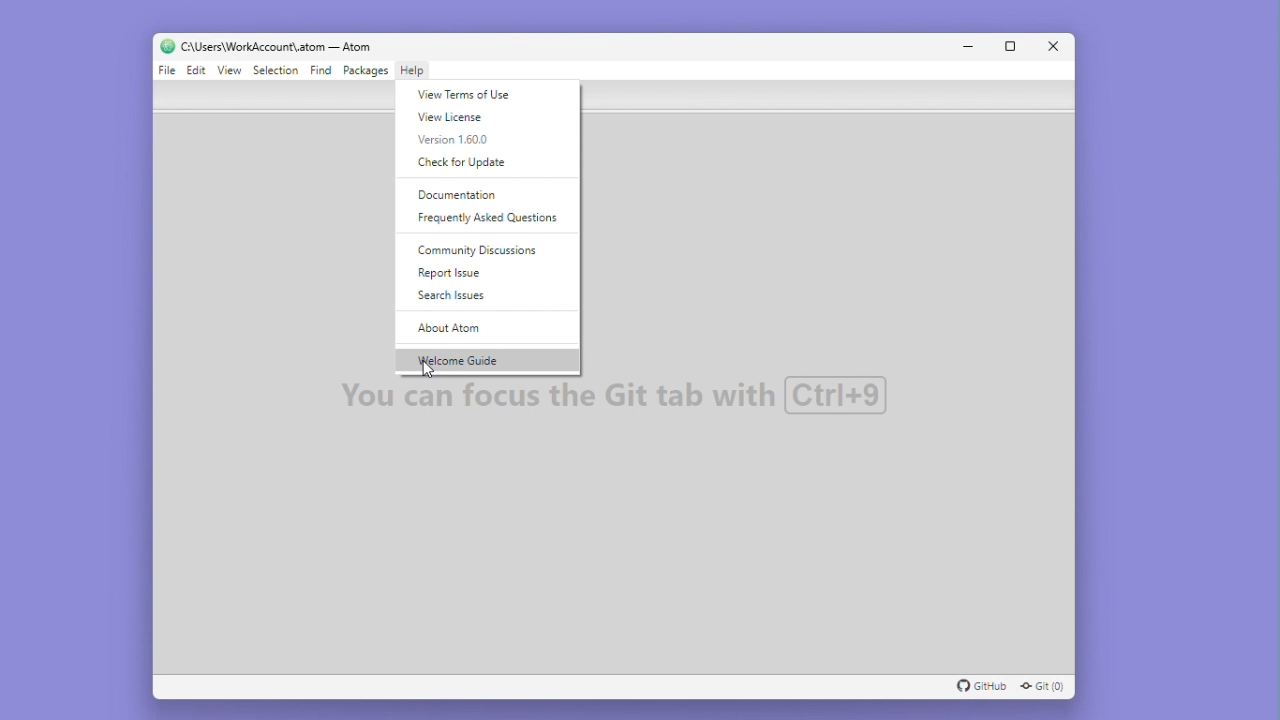  I want to click on Help, so click(414, 71).